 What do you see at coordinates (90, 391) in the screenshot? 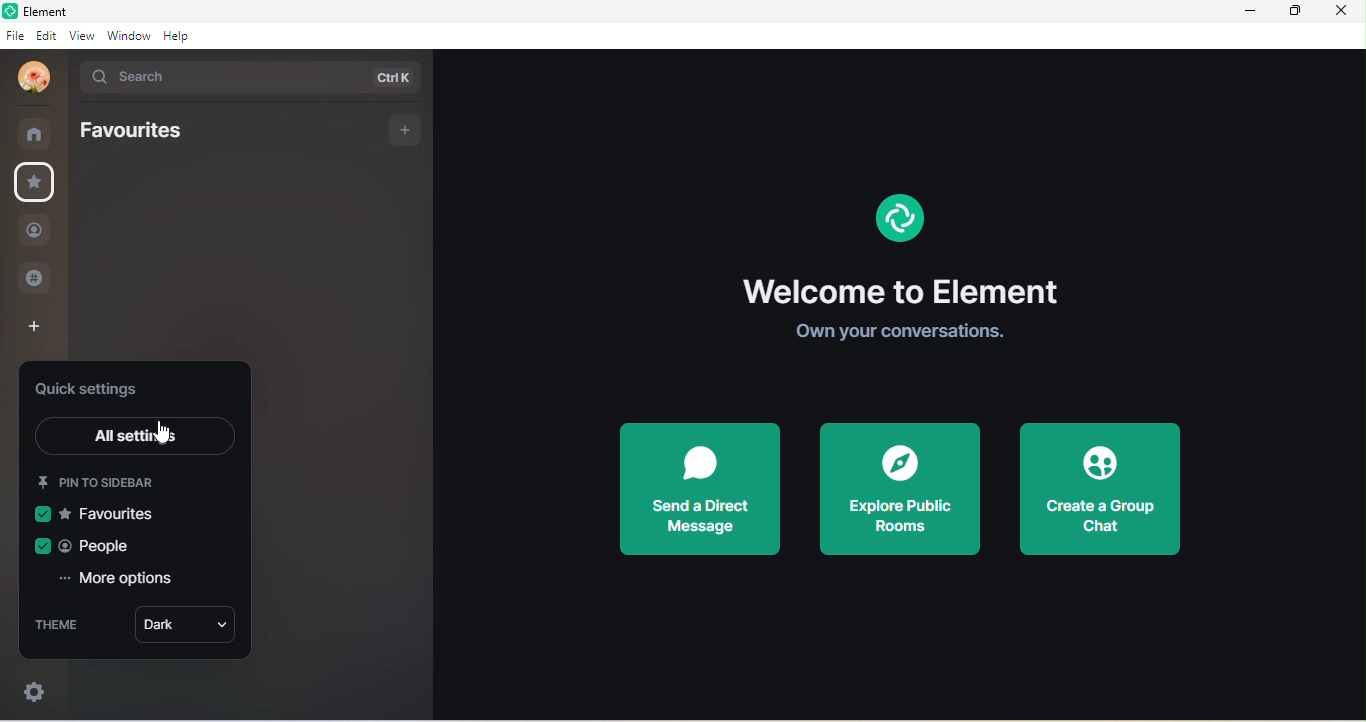
I see `quick settings` at bounding box center [90, 391].